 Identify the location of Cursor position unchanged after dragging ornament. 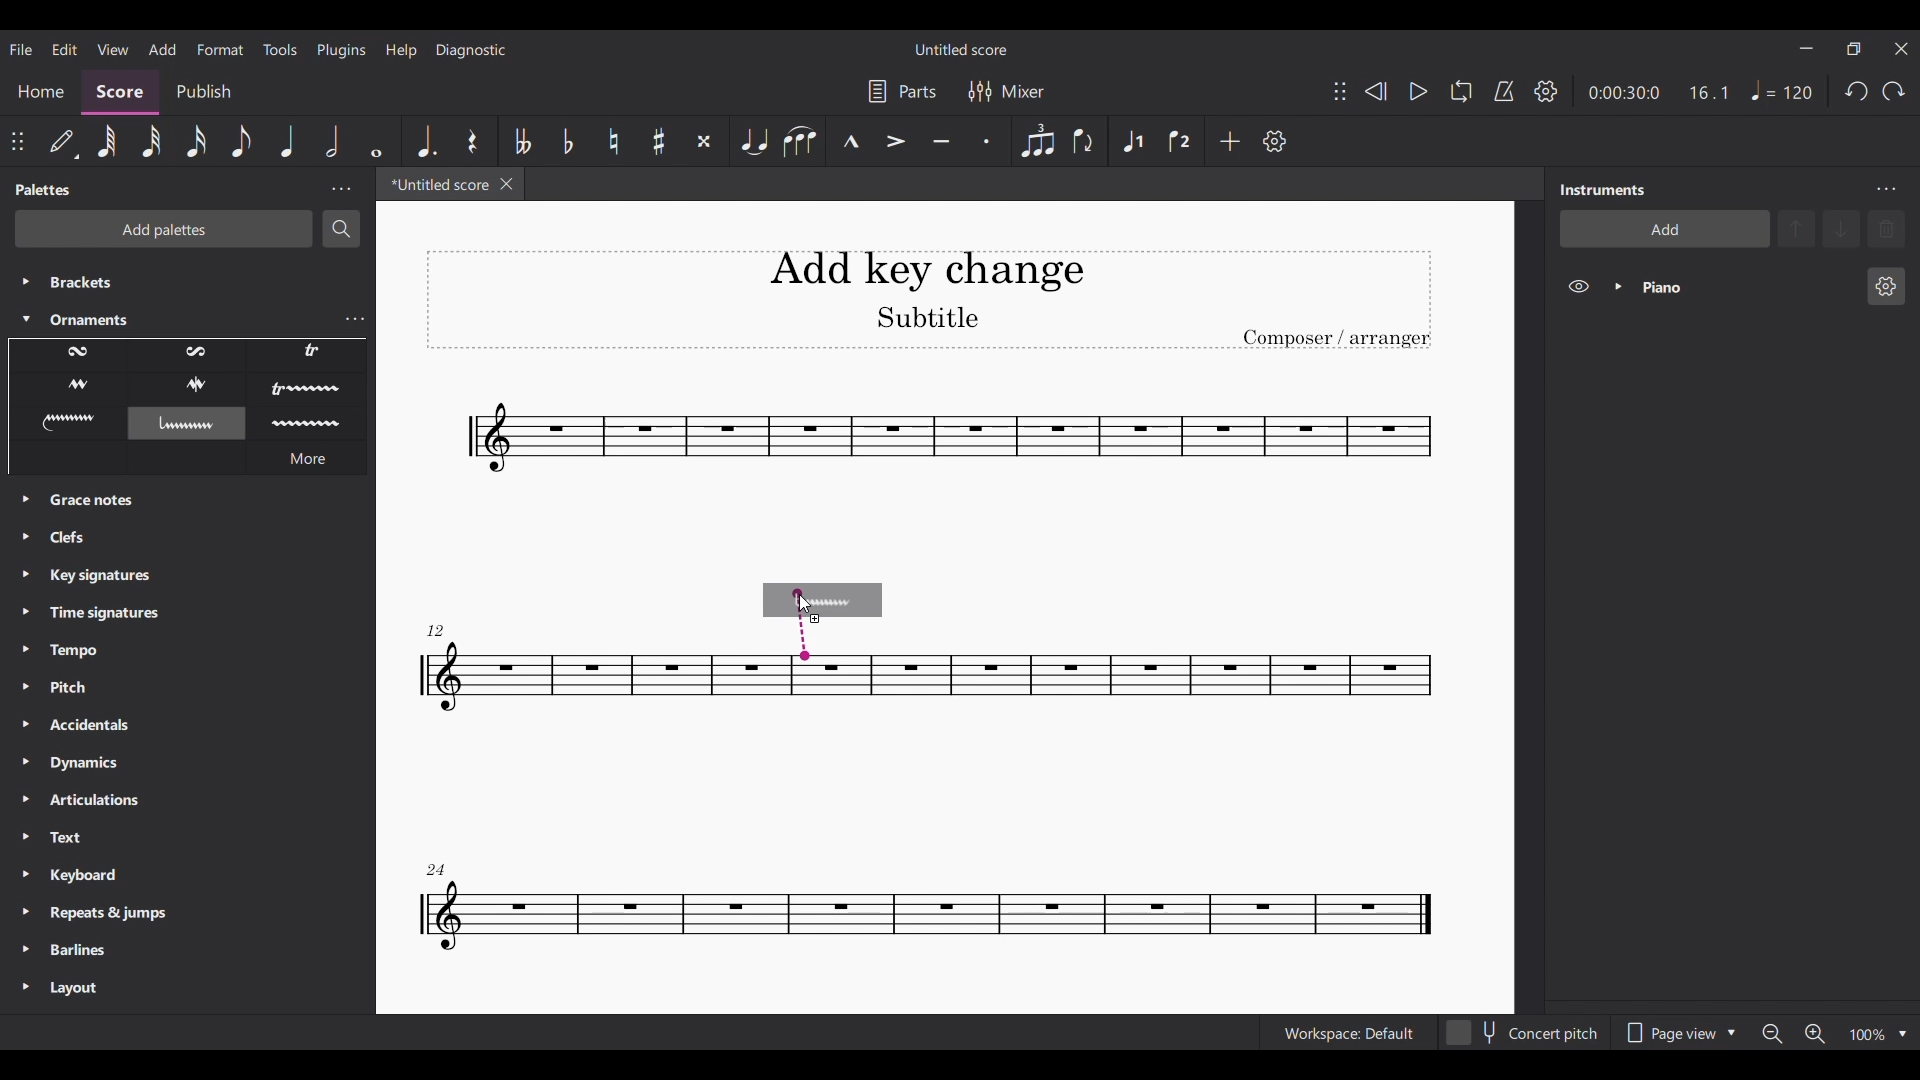
(805, 604).